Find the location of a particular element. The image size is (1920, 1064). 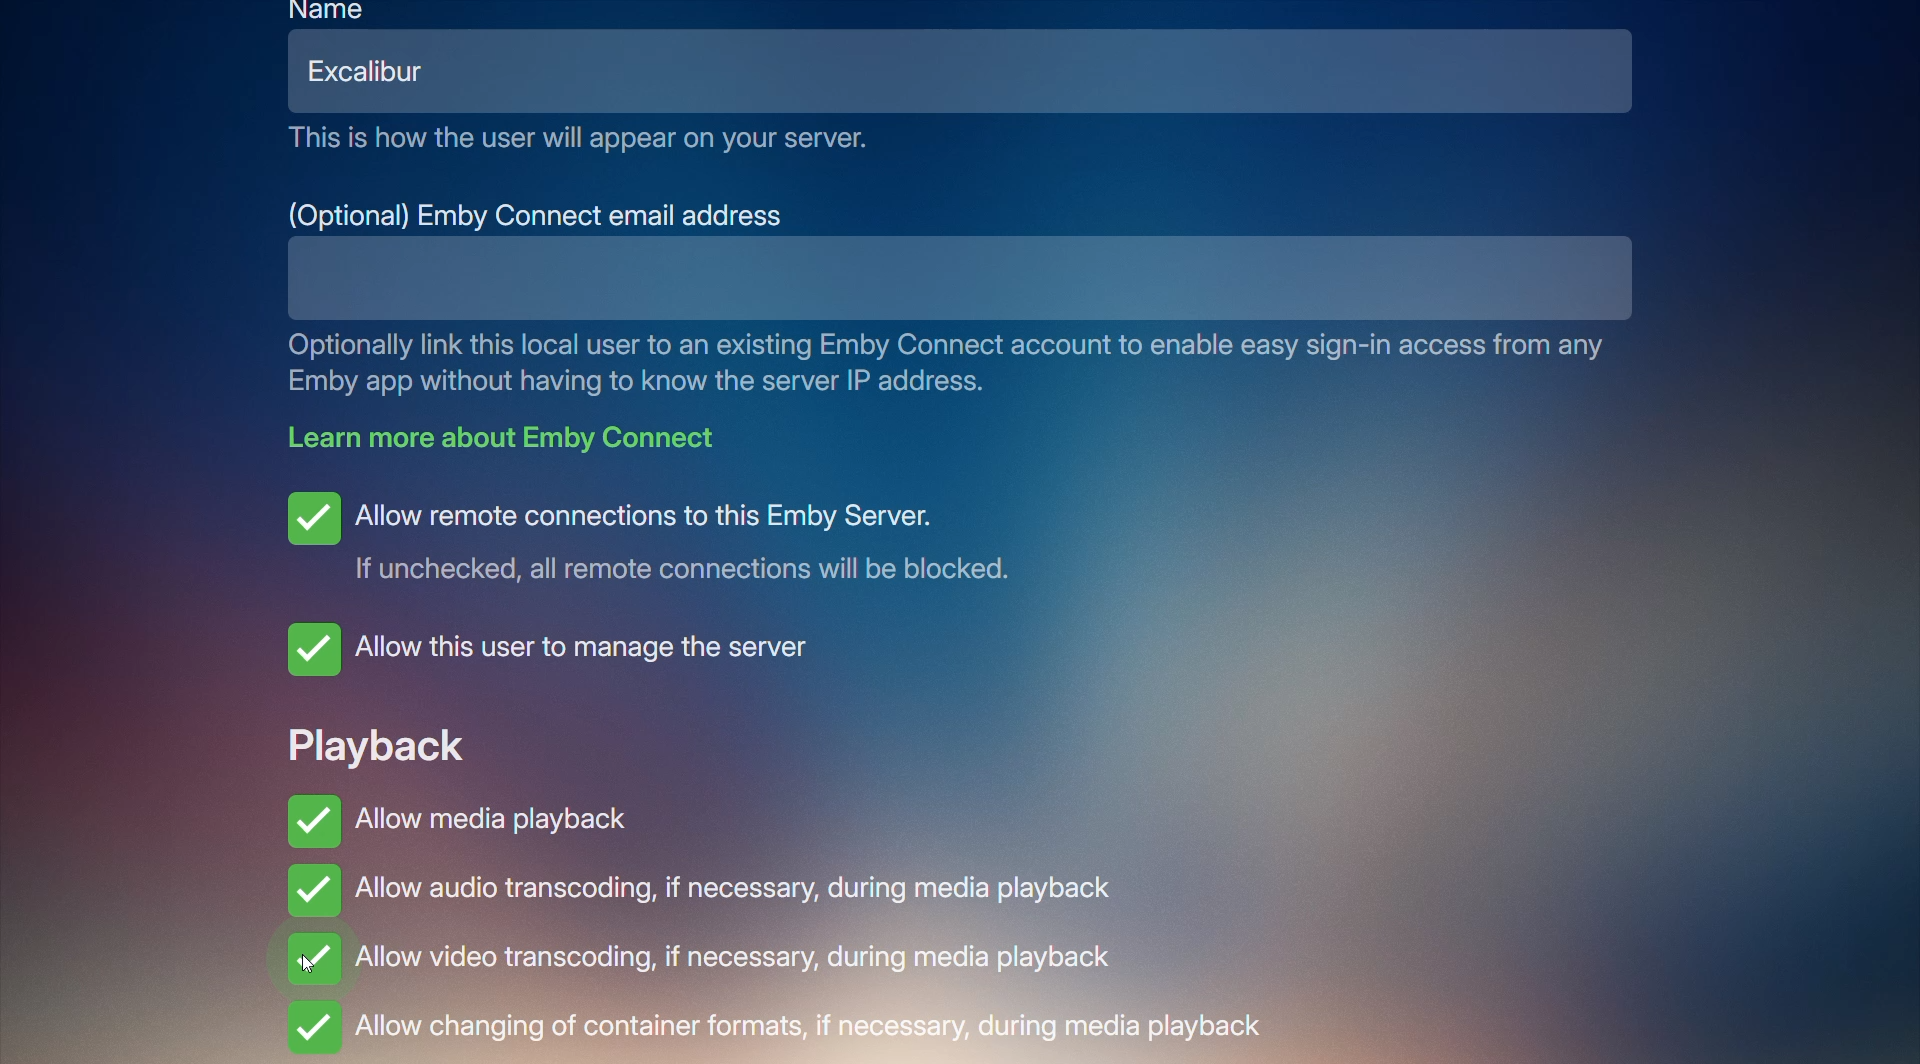

Allow video transcoding, if necessary, during media playback is located at coordinates (737, 958).